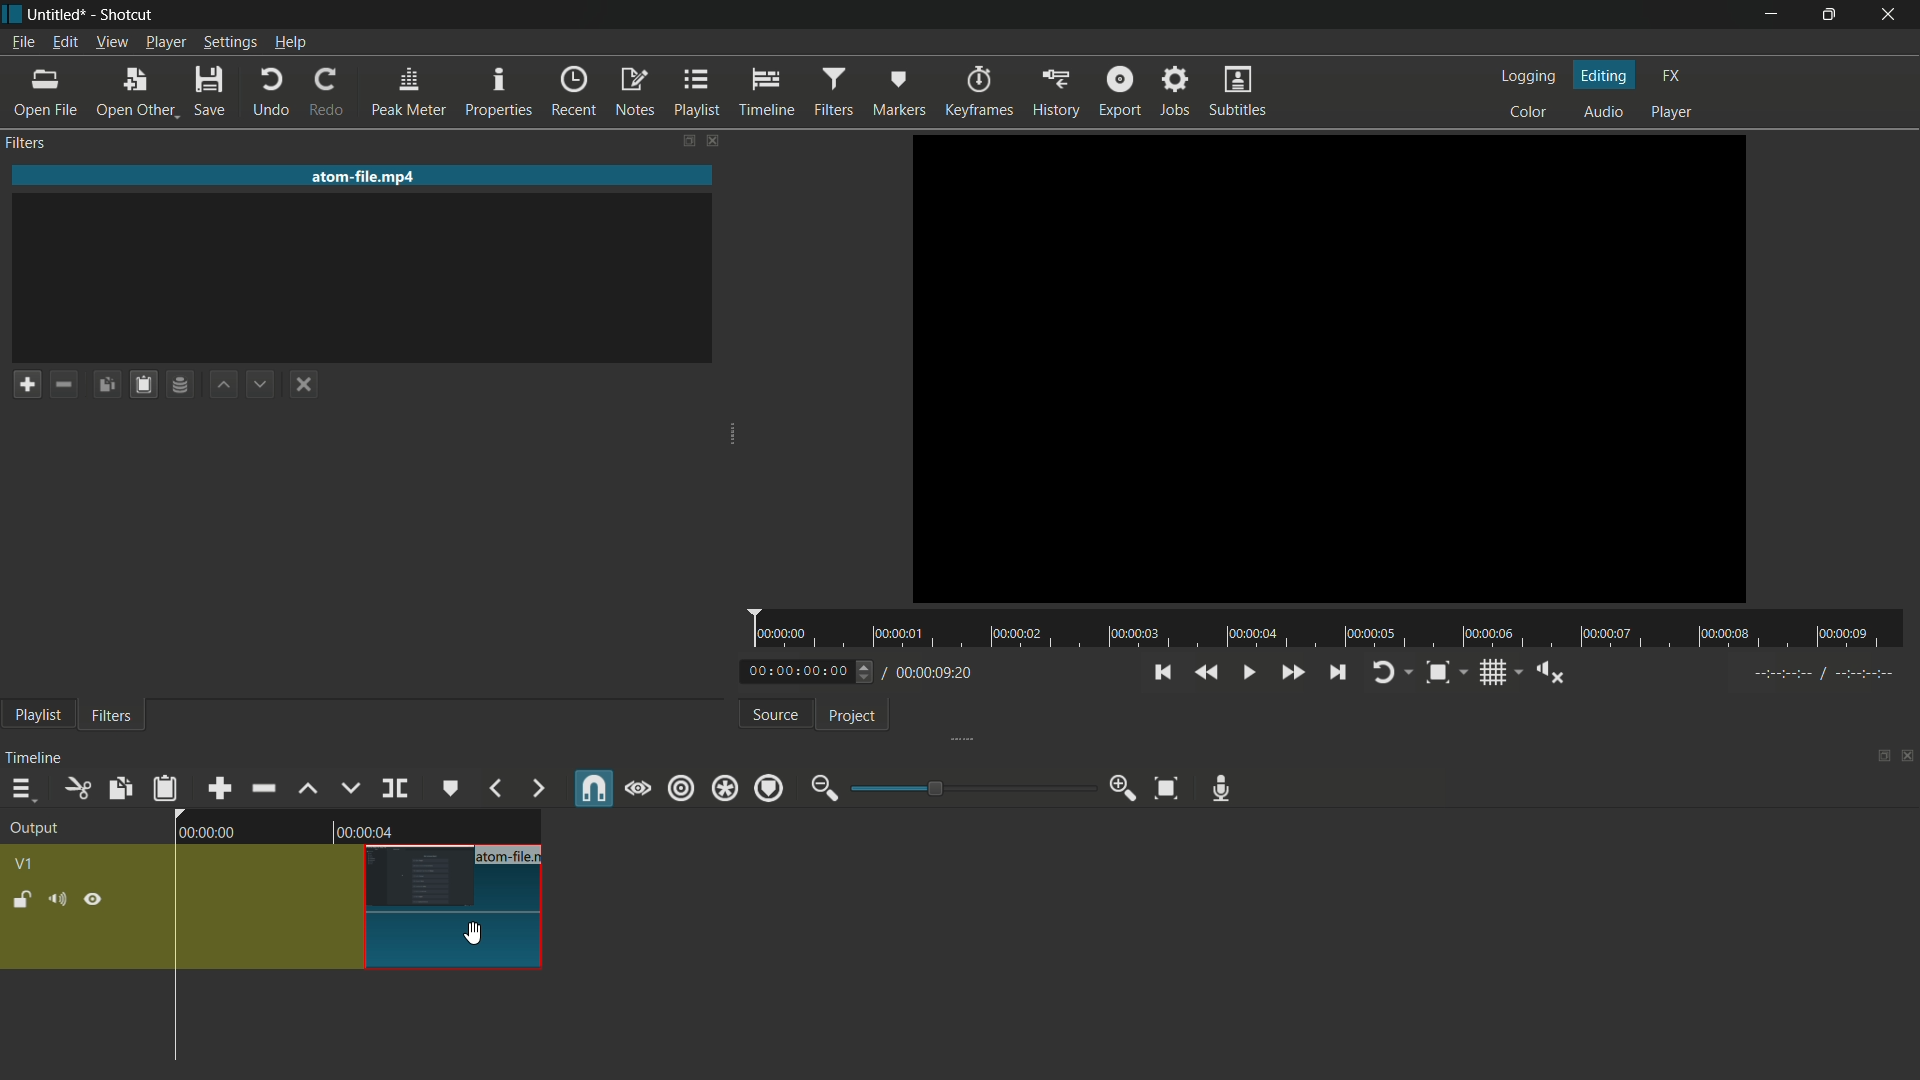  Describe the element at coordinates (1606, 75) in the screenshot. I see `editing` at that location.